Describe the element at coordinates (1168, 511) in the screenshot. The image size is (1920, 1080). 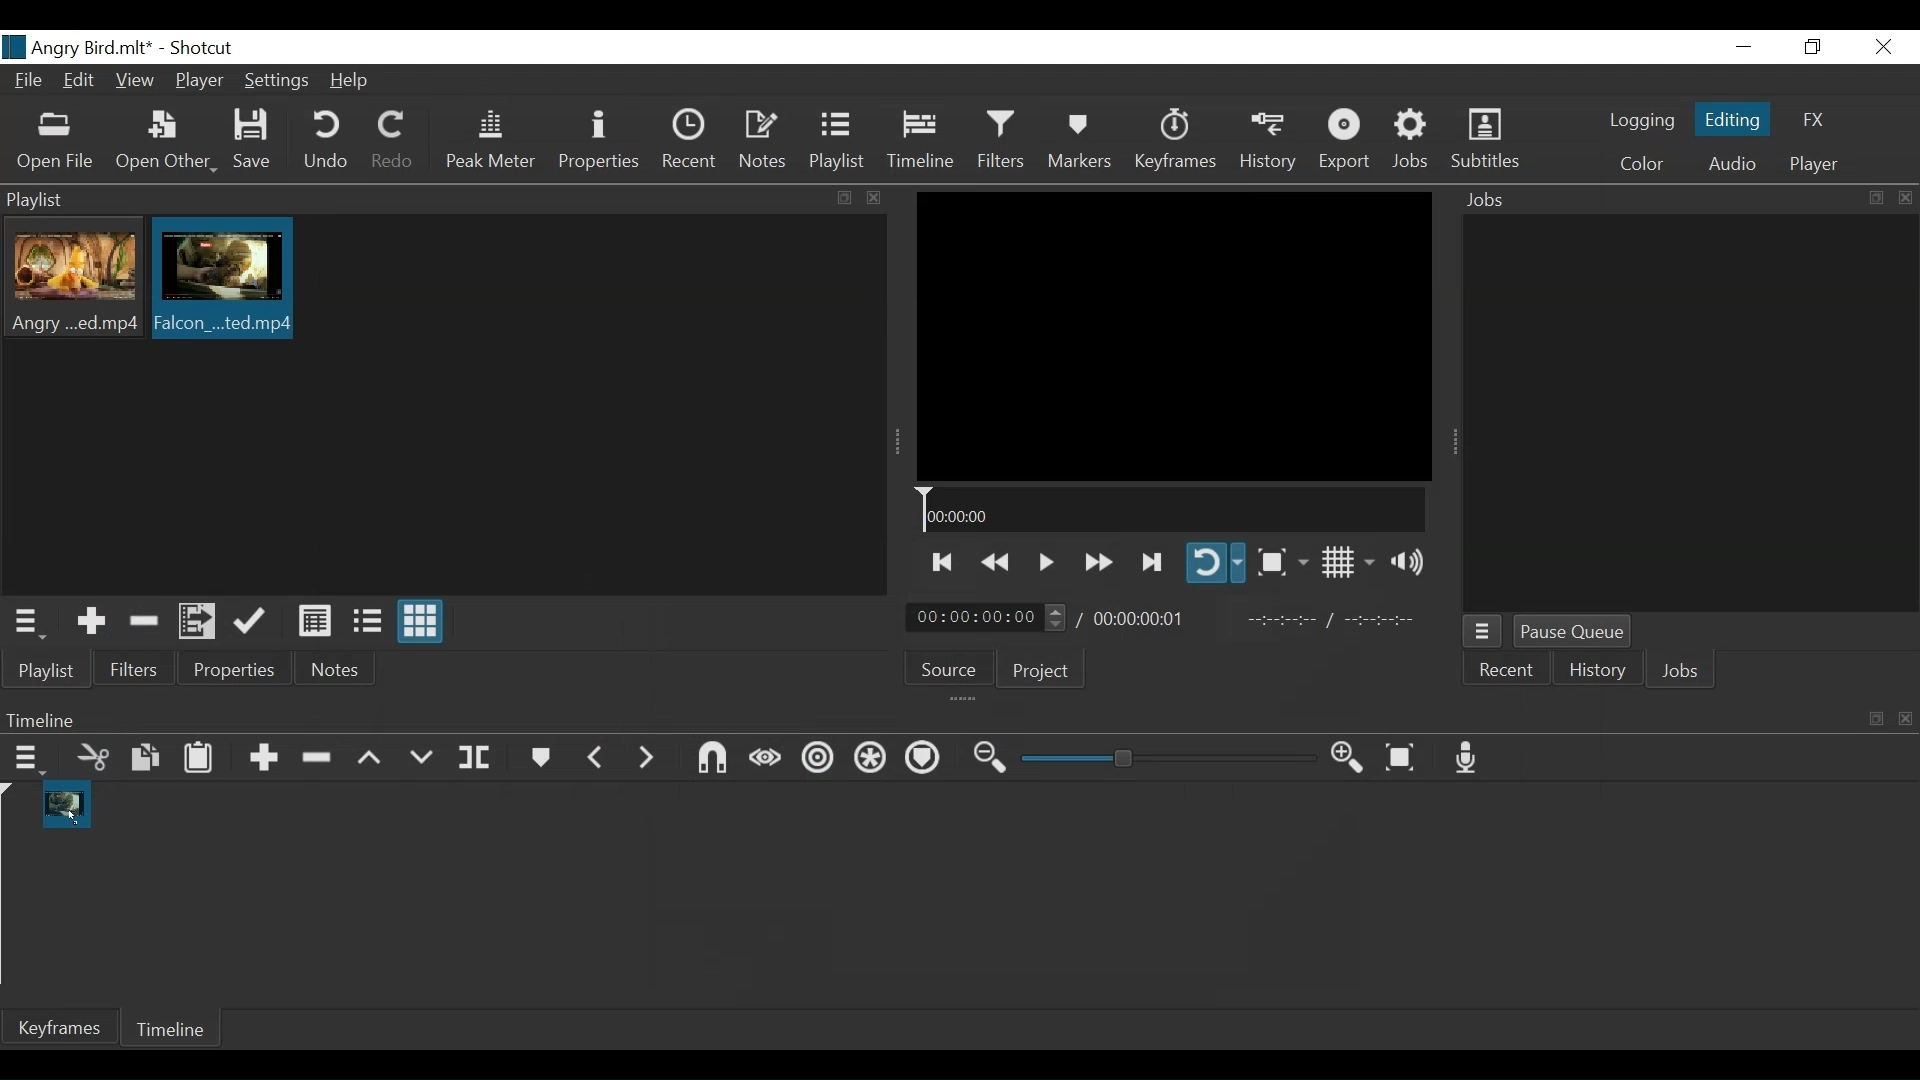
I see `Timeline` at that location.